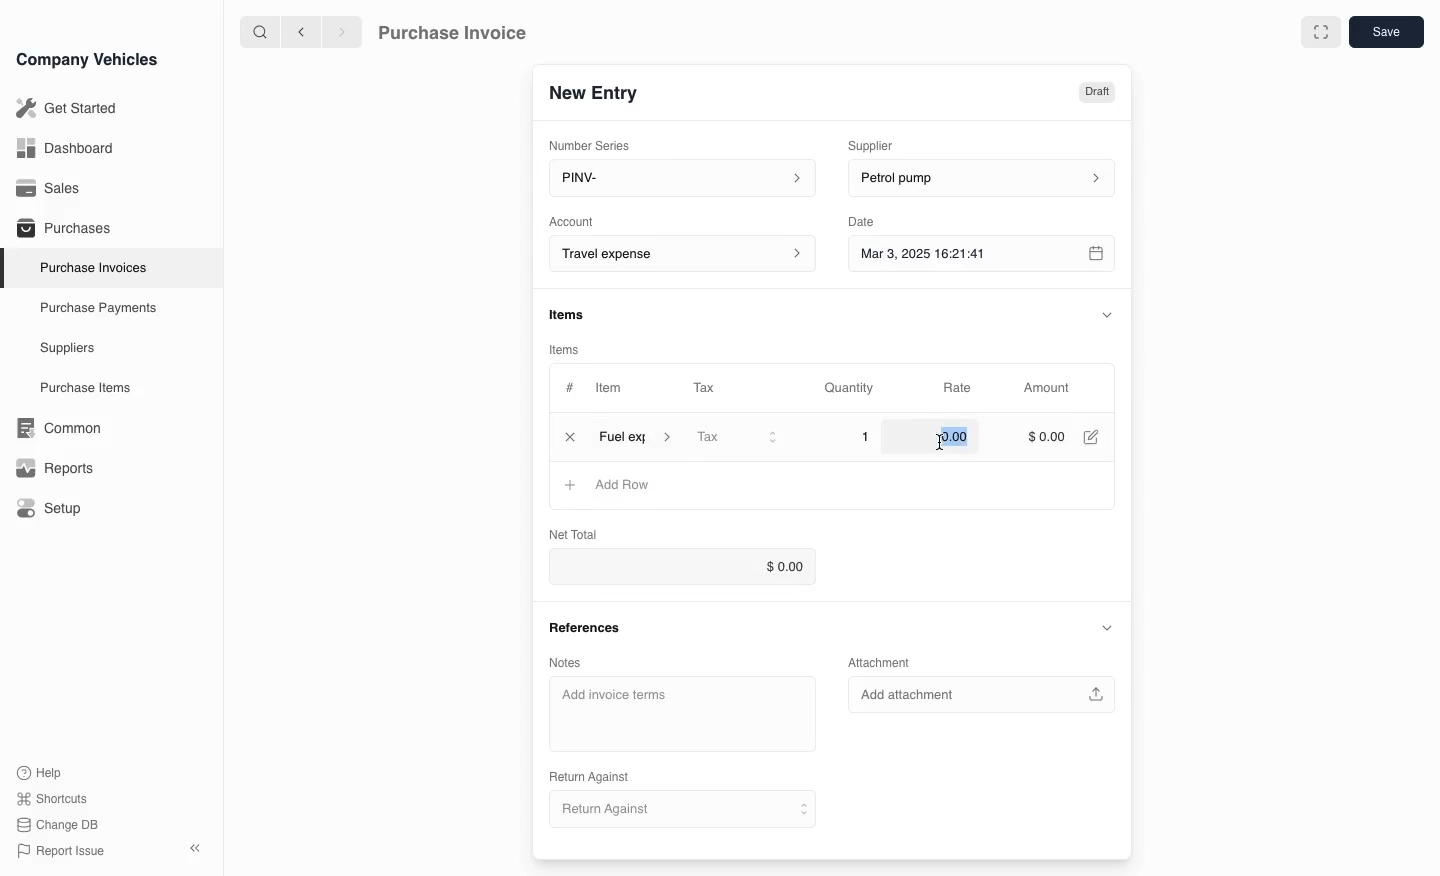 The height and width of the screenshot is (876, 1440). Describe the element at coordinates (572, 220) in the screenshot. I see `Account` at that location.